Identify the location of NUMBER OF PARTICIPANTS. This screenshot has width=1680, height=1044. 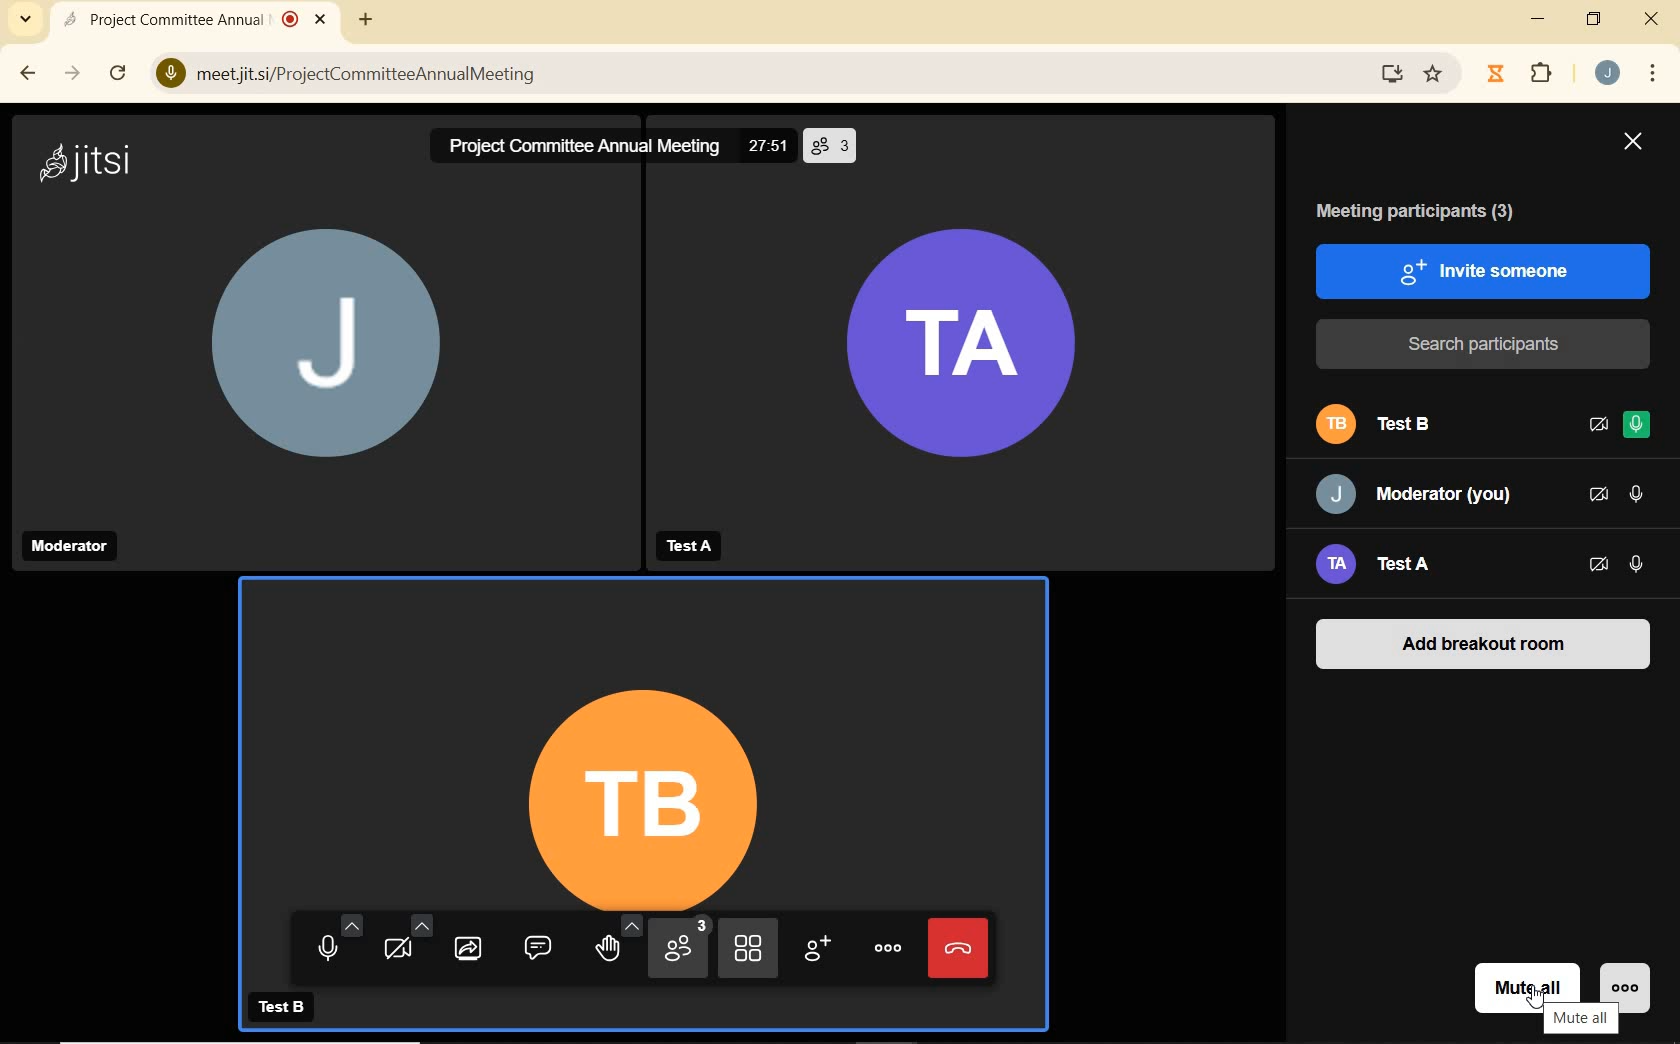
(832, 141).